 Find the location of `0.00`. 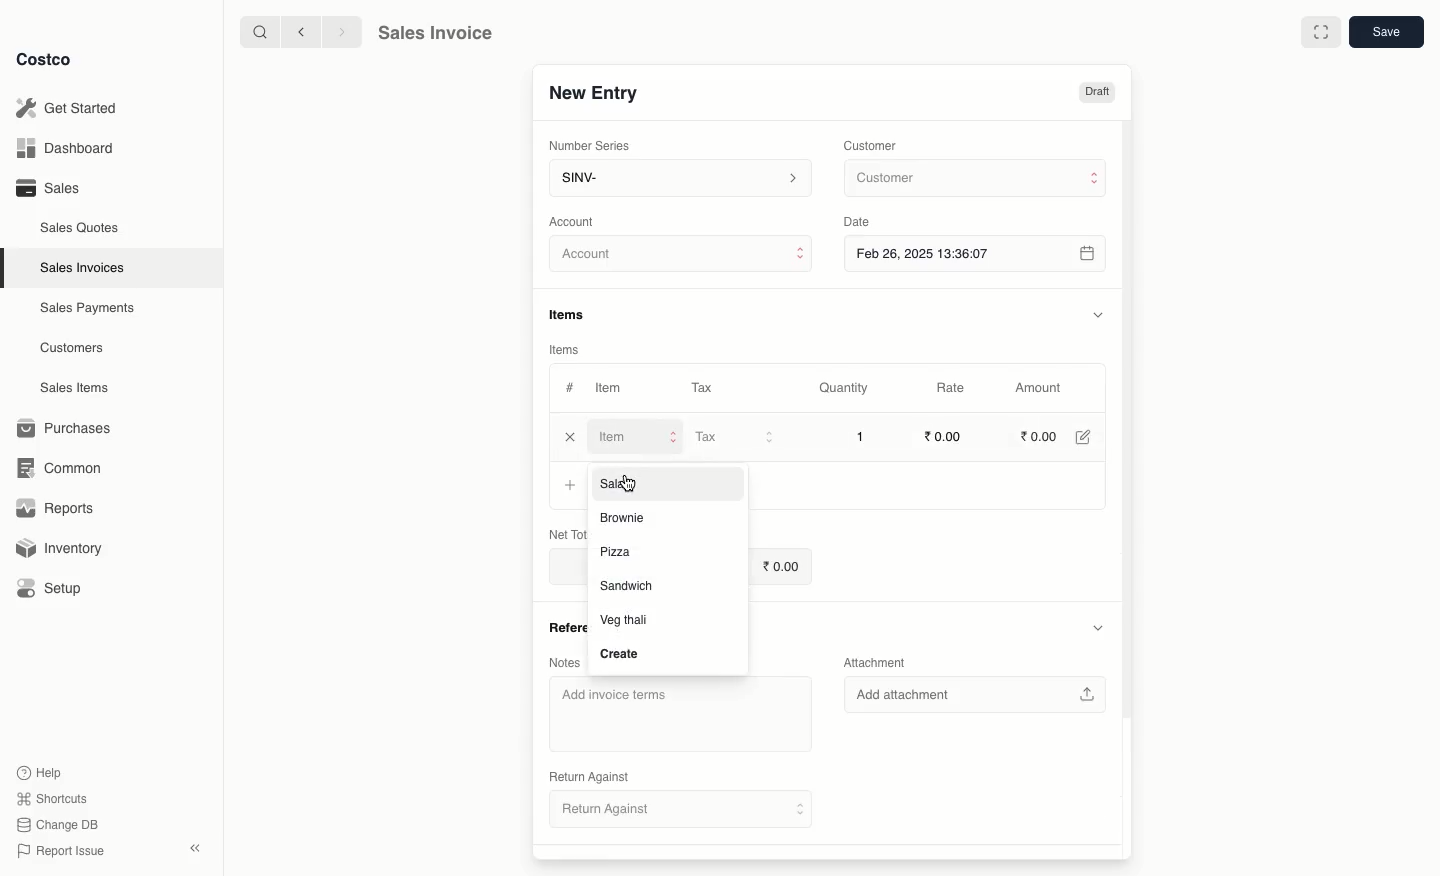

0.00 is located at coordinates (781, 565).